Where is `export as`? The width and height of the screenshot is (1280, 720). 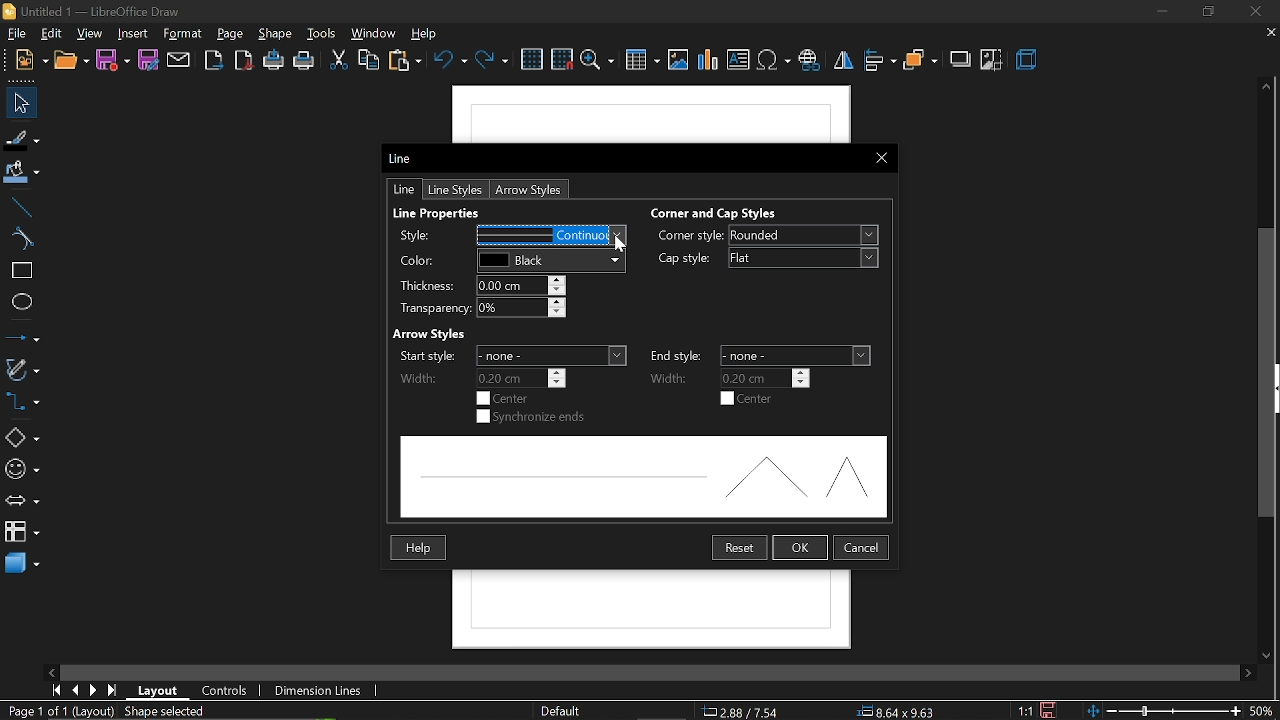
export as is located at coordinates (242, 62).